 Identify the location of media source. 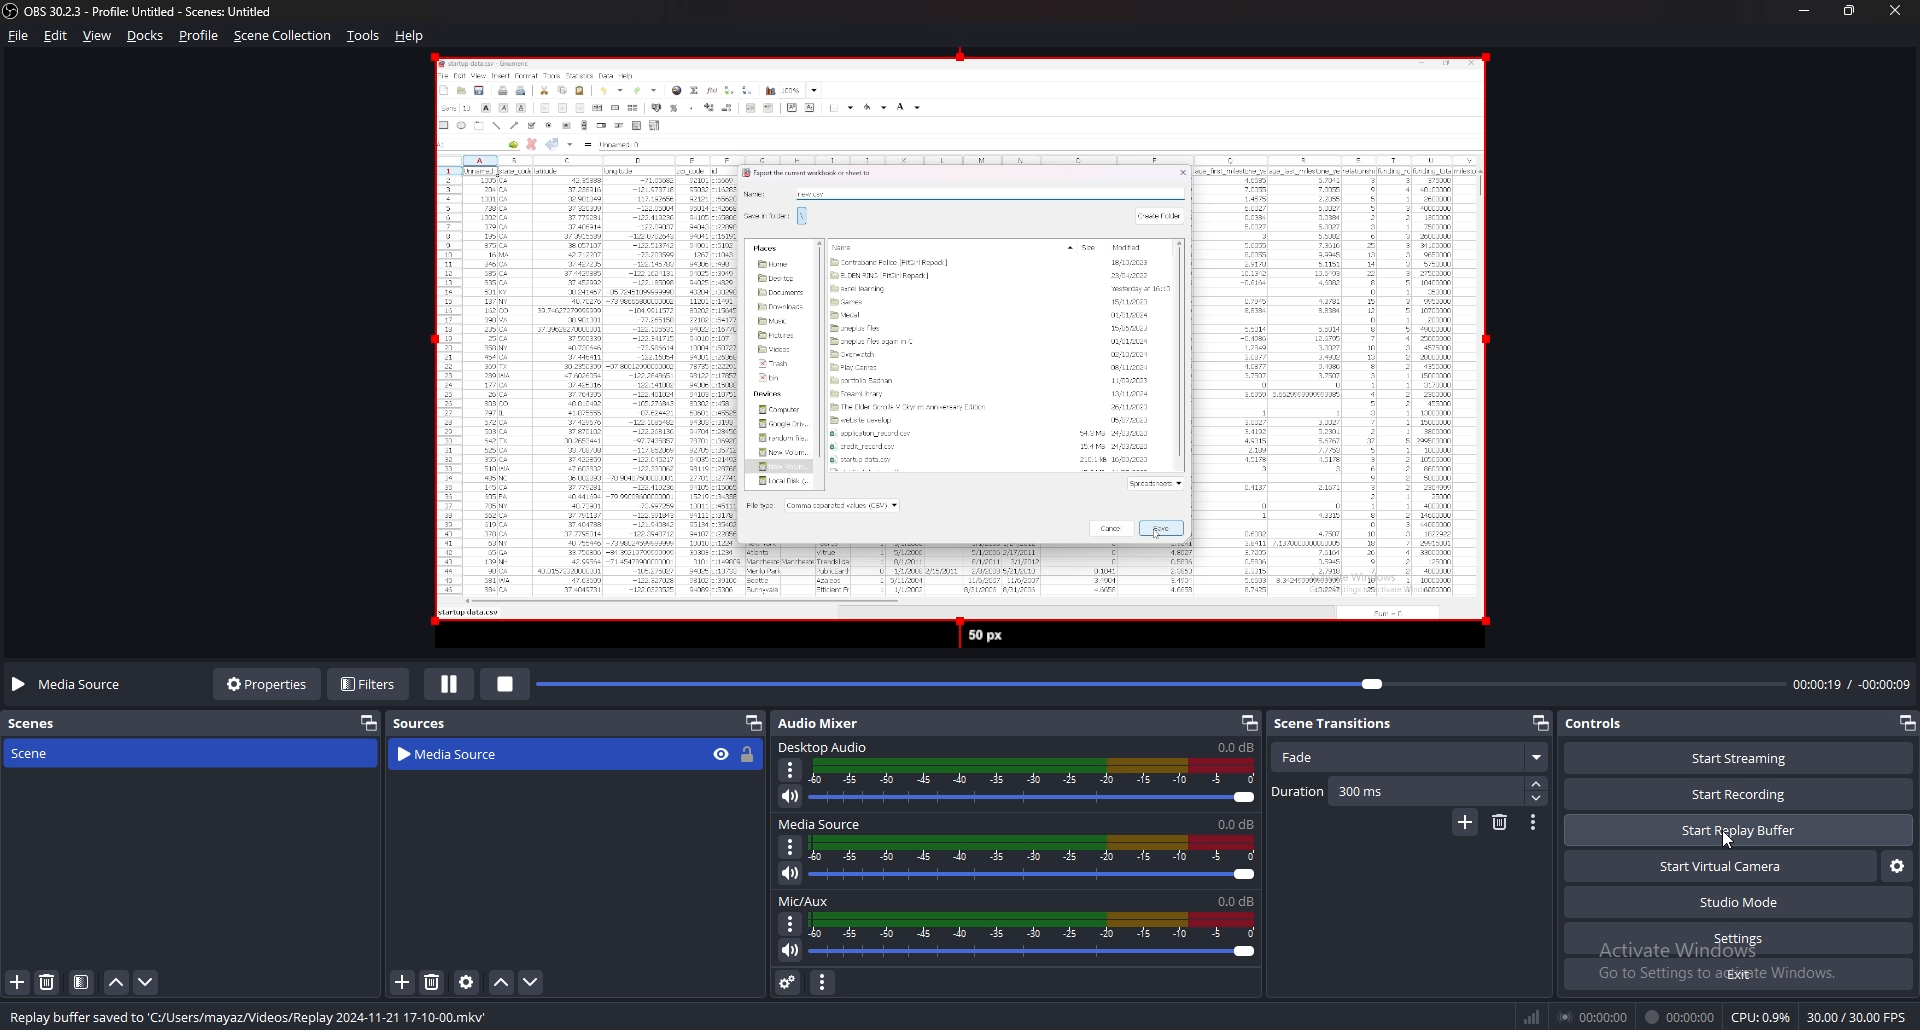
(524, 755).